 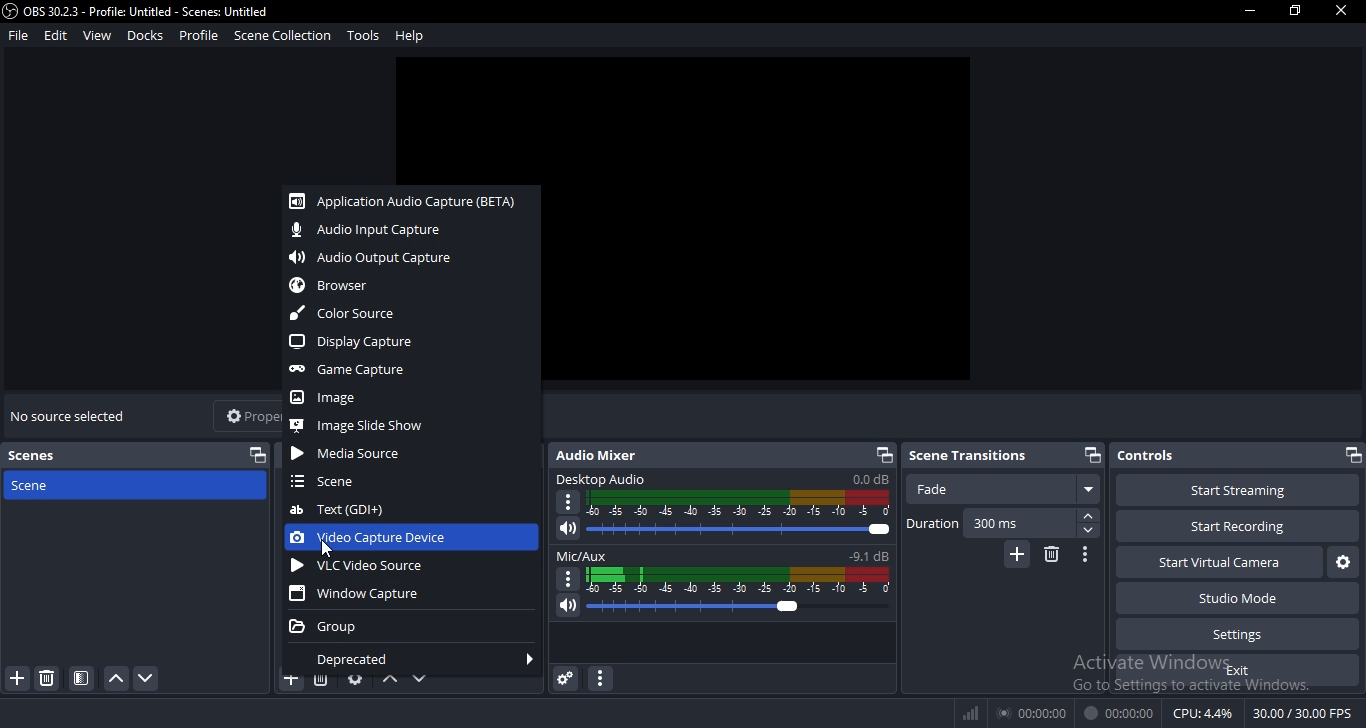 What do you see at coordinates (339, 510) in the screenshot?
I see `text` at bounding box center [339, 510].